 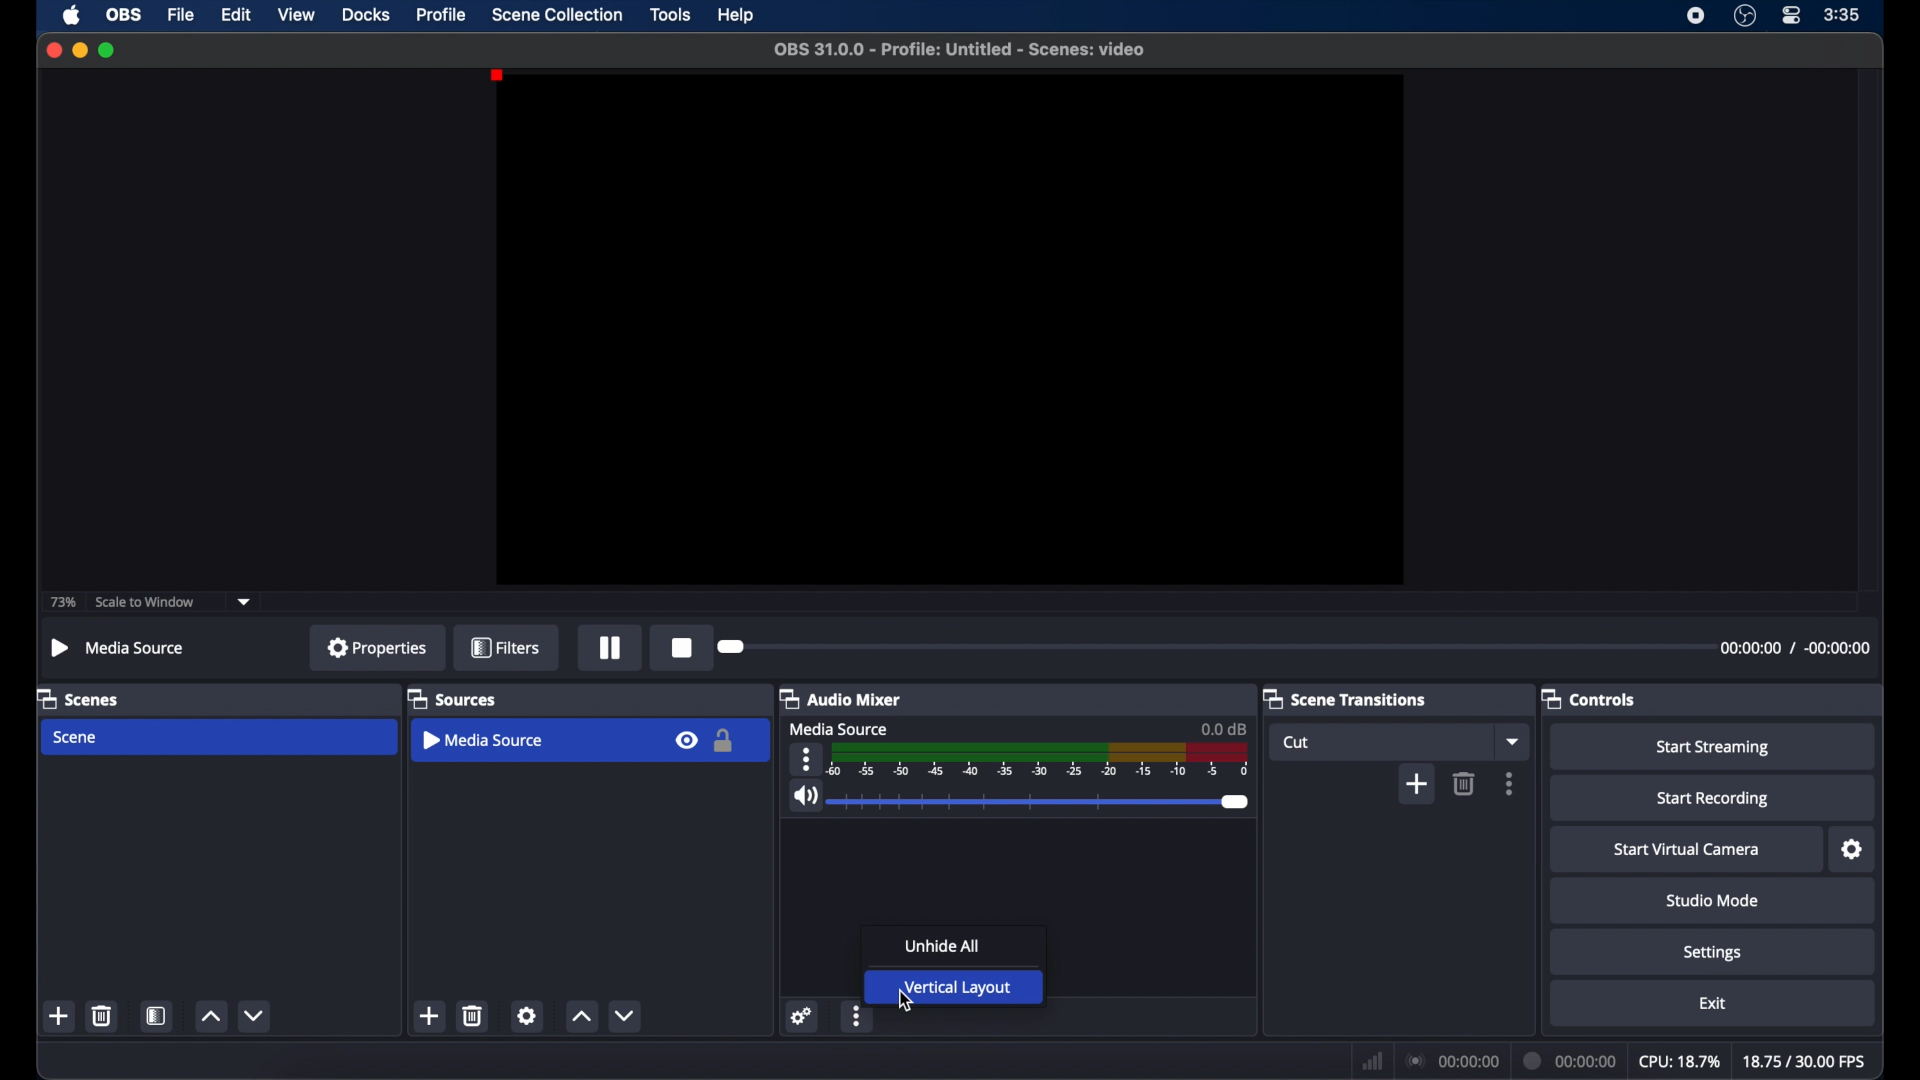 What do you see at coordinates (1510, 782) in the screenshot?
I see `more options` at bounding box center [1510, 782].